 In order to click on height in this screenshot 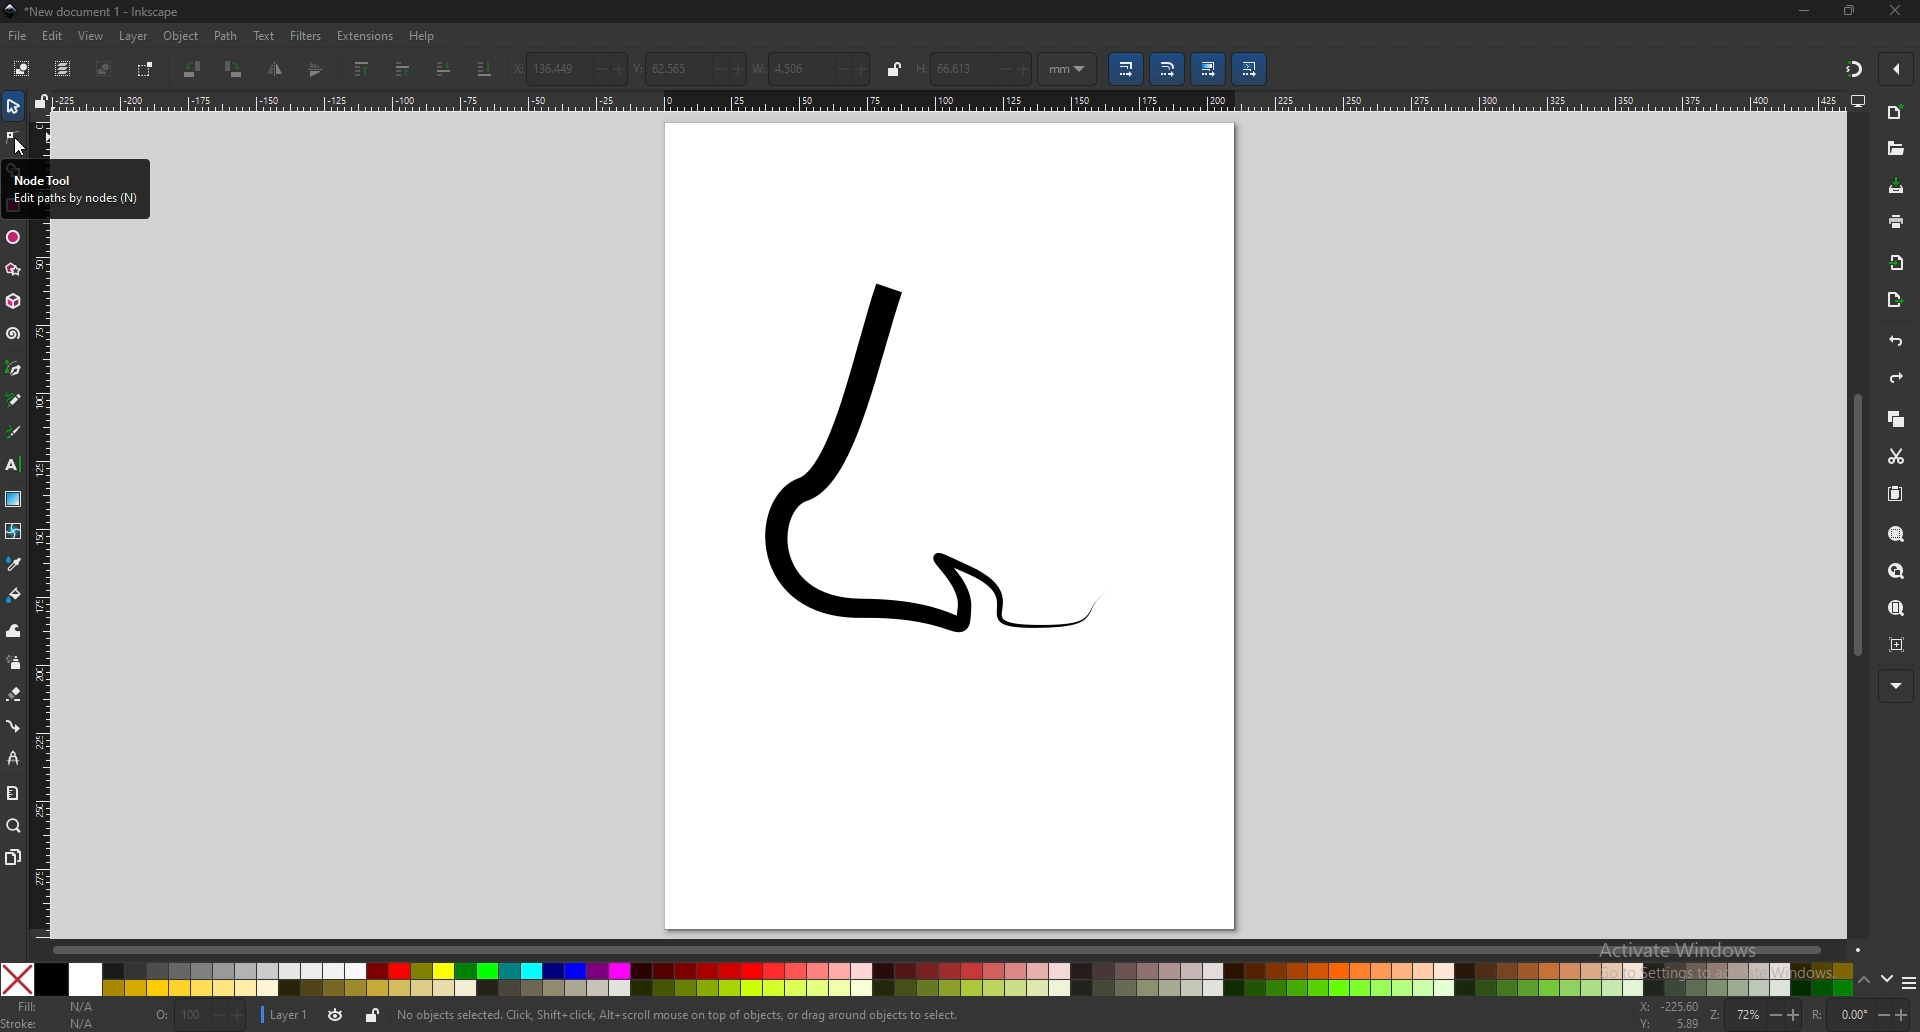, I will do `click(973, 68)`.